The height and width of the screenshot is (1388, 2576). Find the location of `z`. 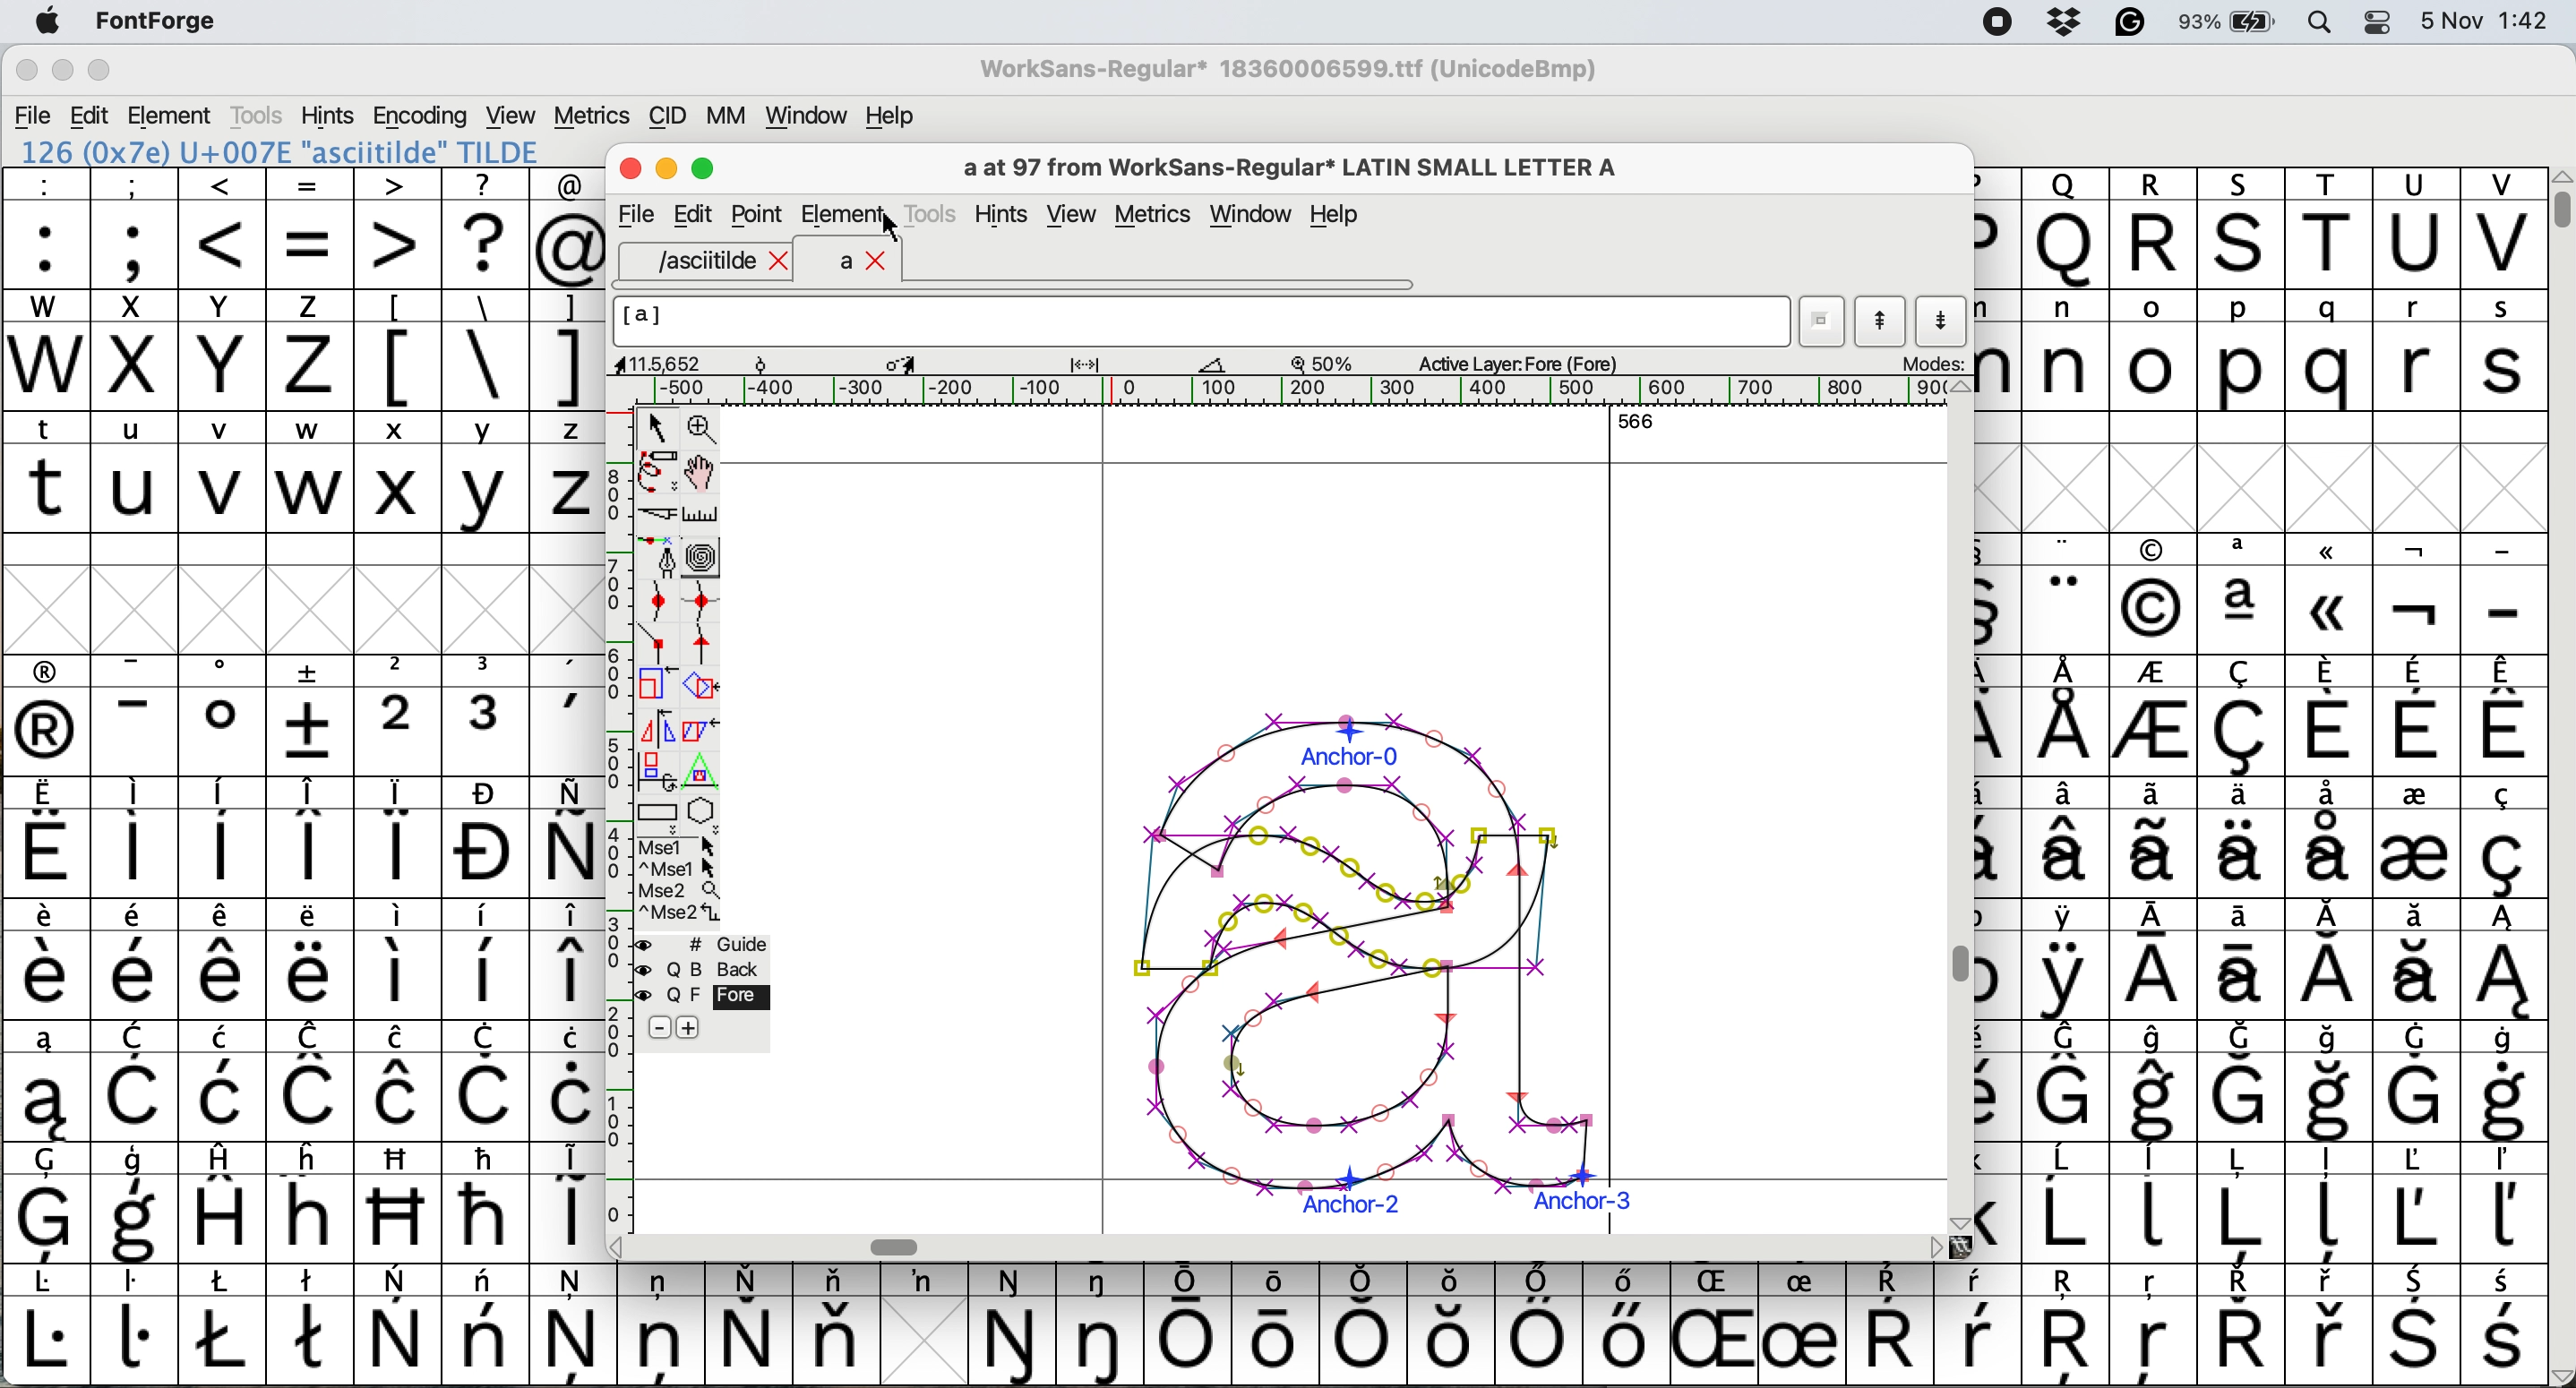

z is located at coordinates (568, 471).